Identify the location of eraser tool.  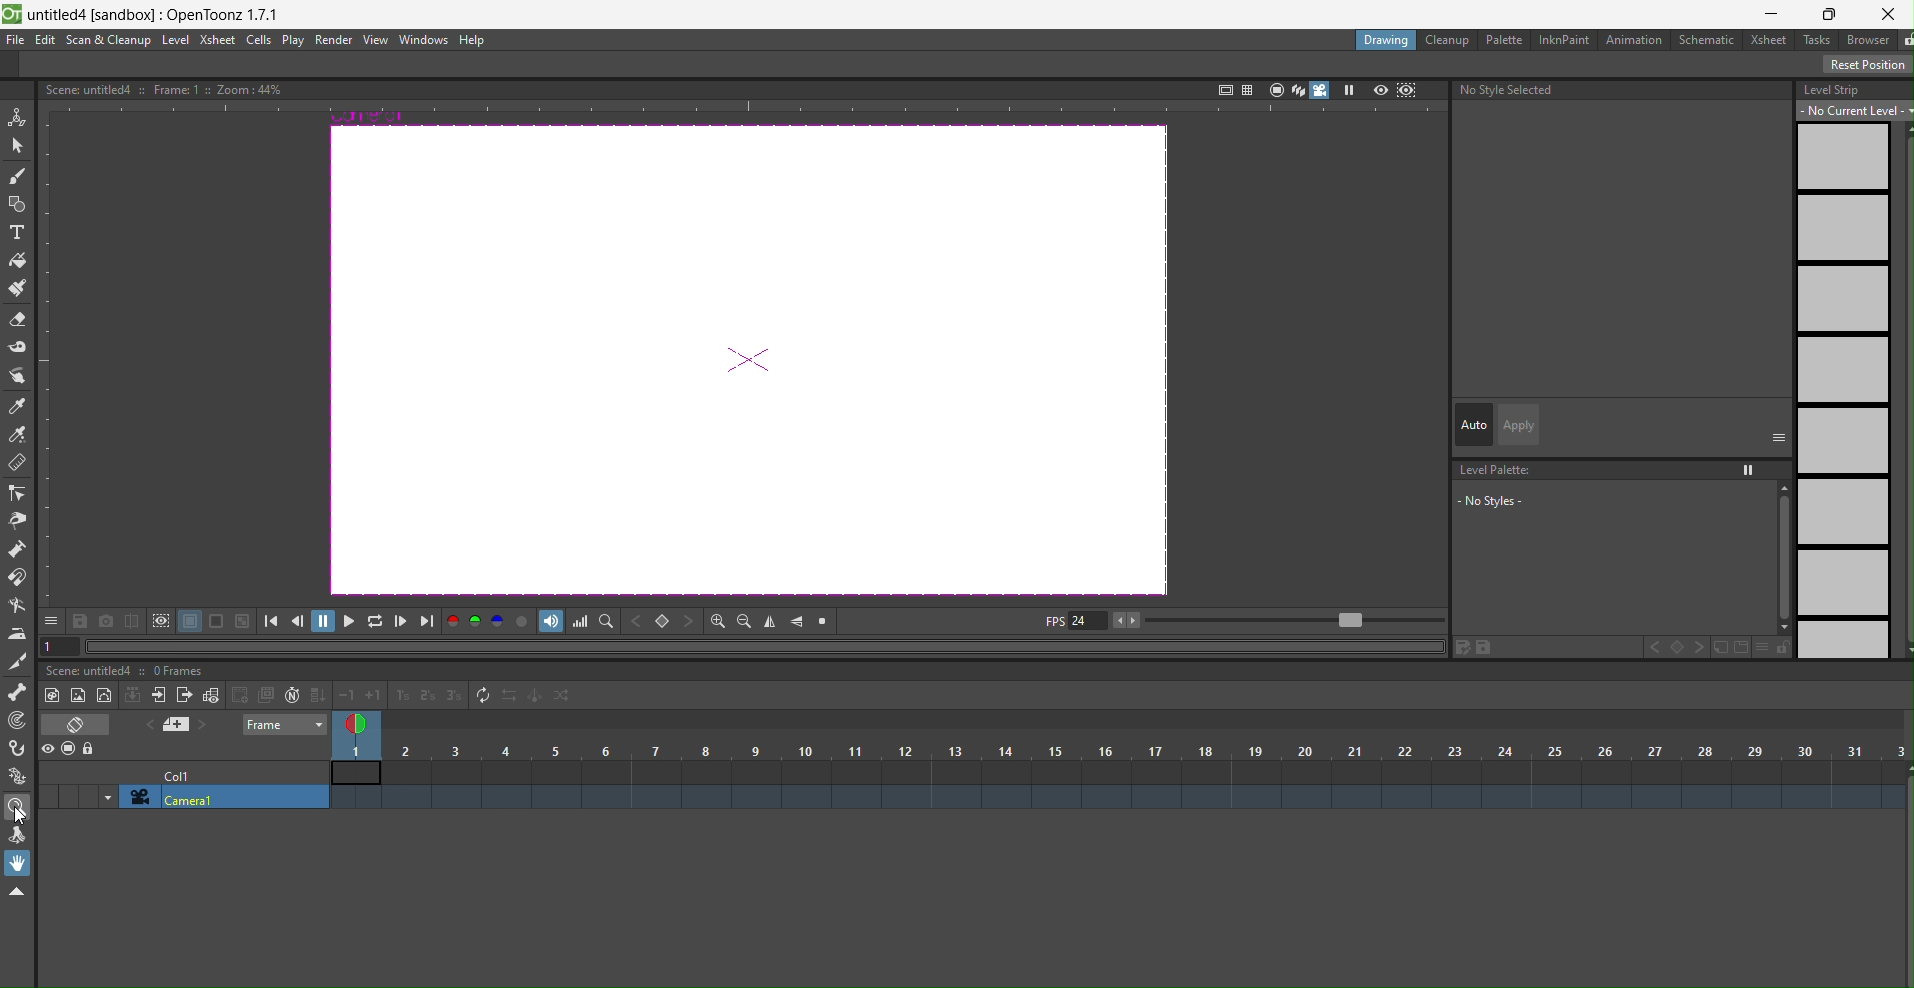
(17, 319).